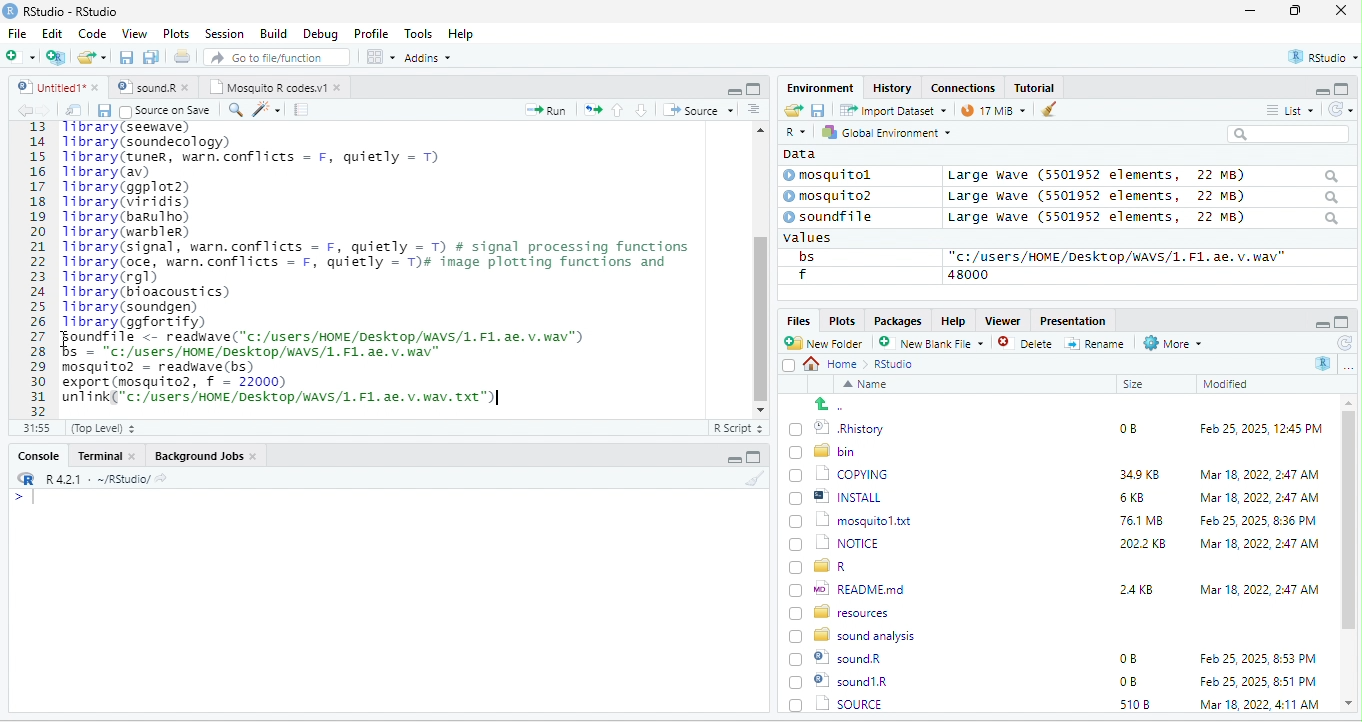 The image size is (1362, 722). I want to click on Terminal, so click(107, 455).